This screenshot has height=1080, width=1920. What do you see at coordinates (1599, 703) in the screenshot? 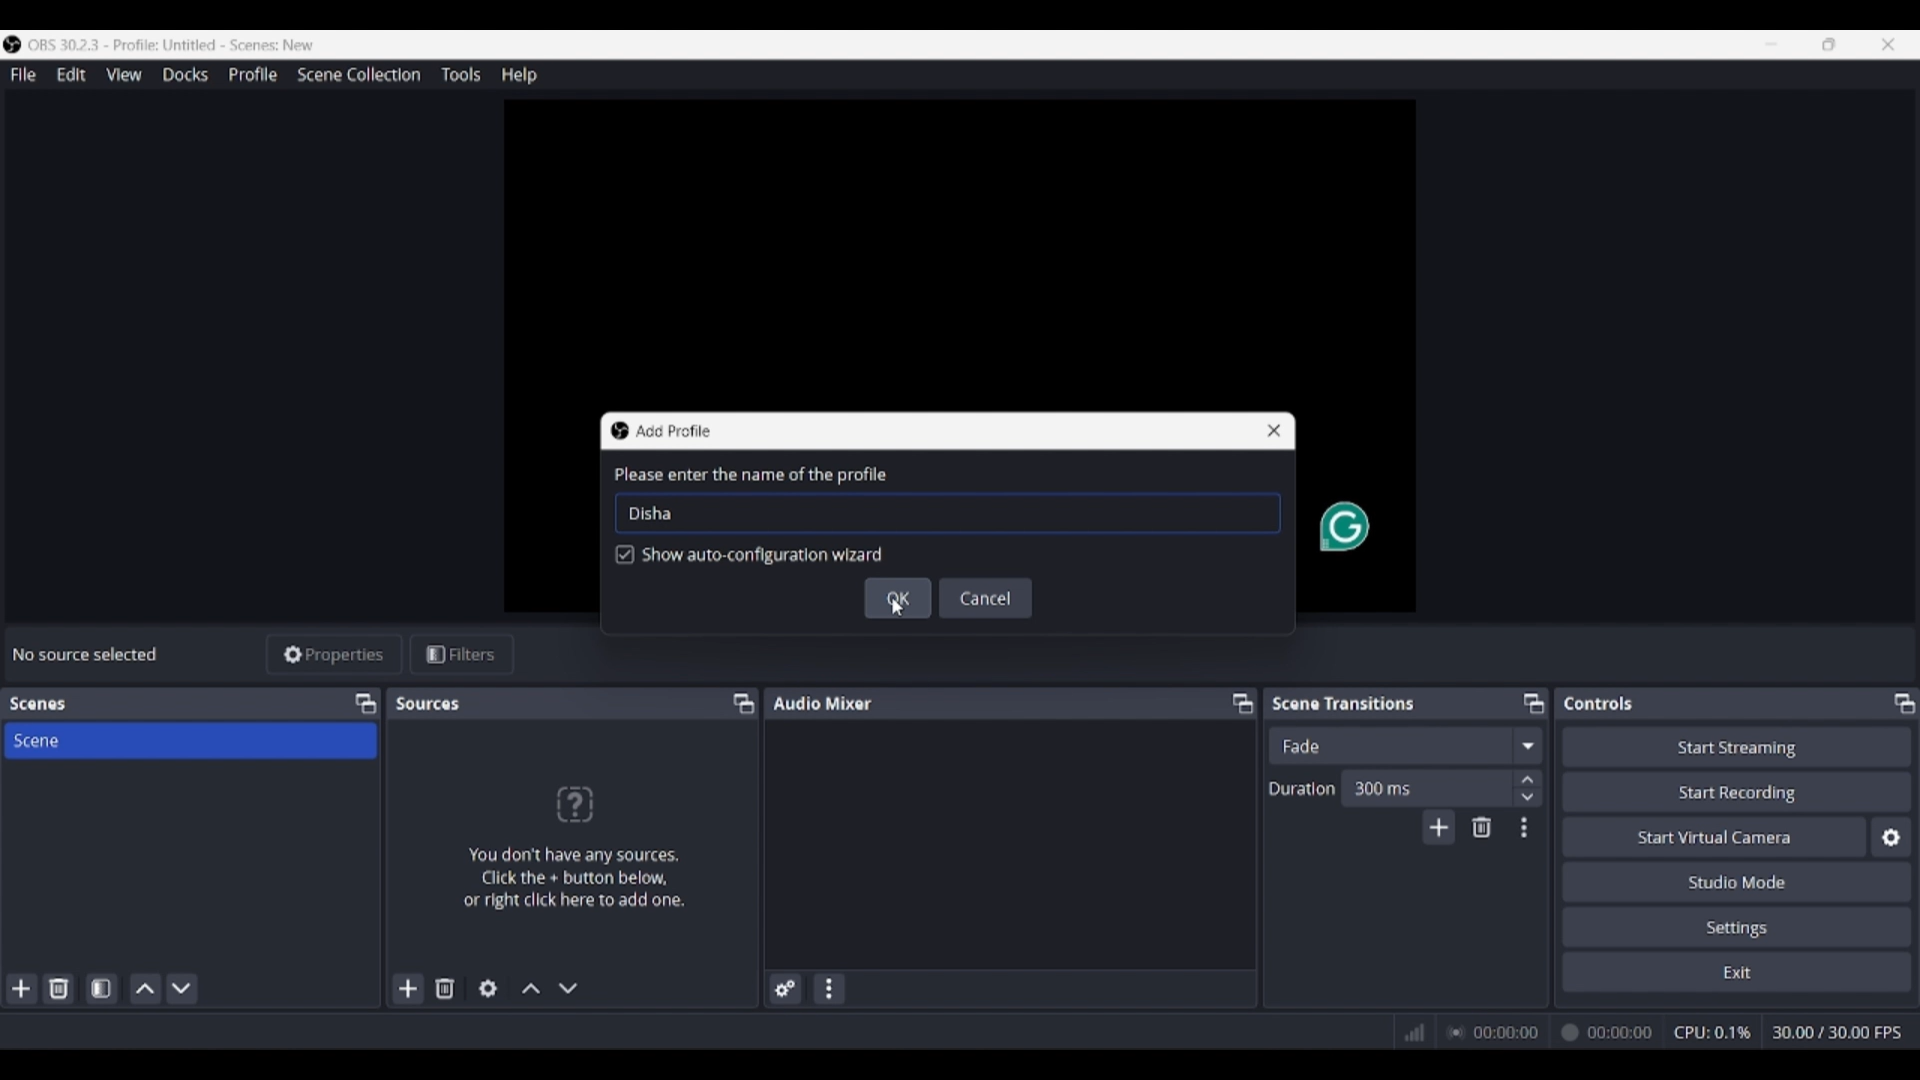
I see `Panel title` at bounding box center [1599, 703].